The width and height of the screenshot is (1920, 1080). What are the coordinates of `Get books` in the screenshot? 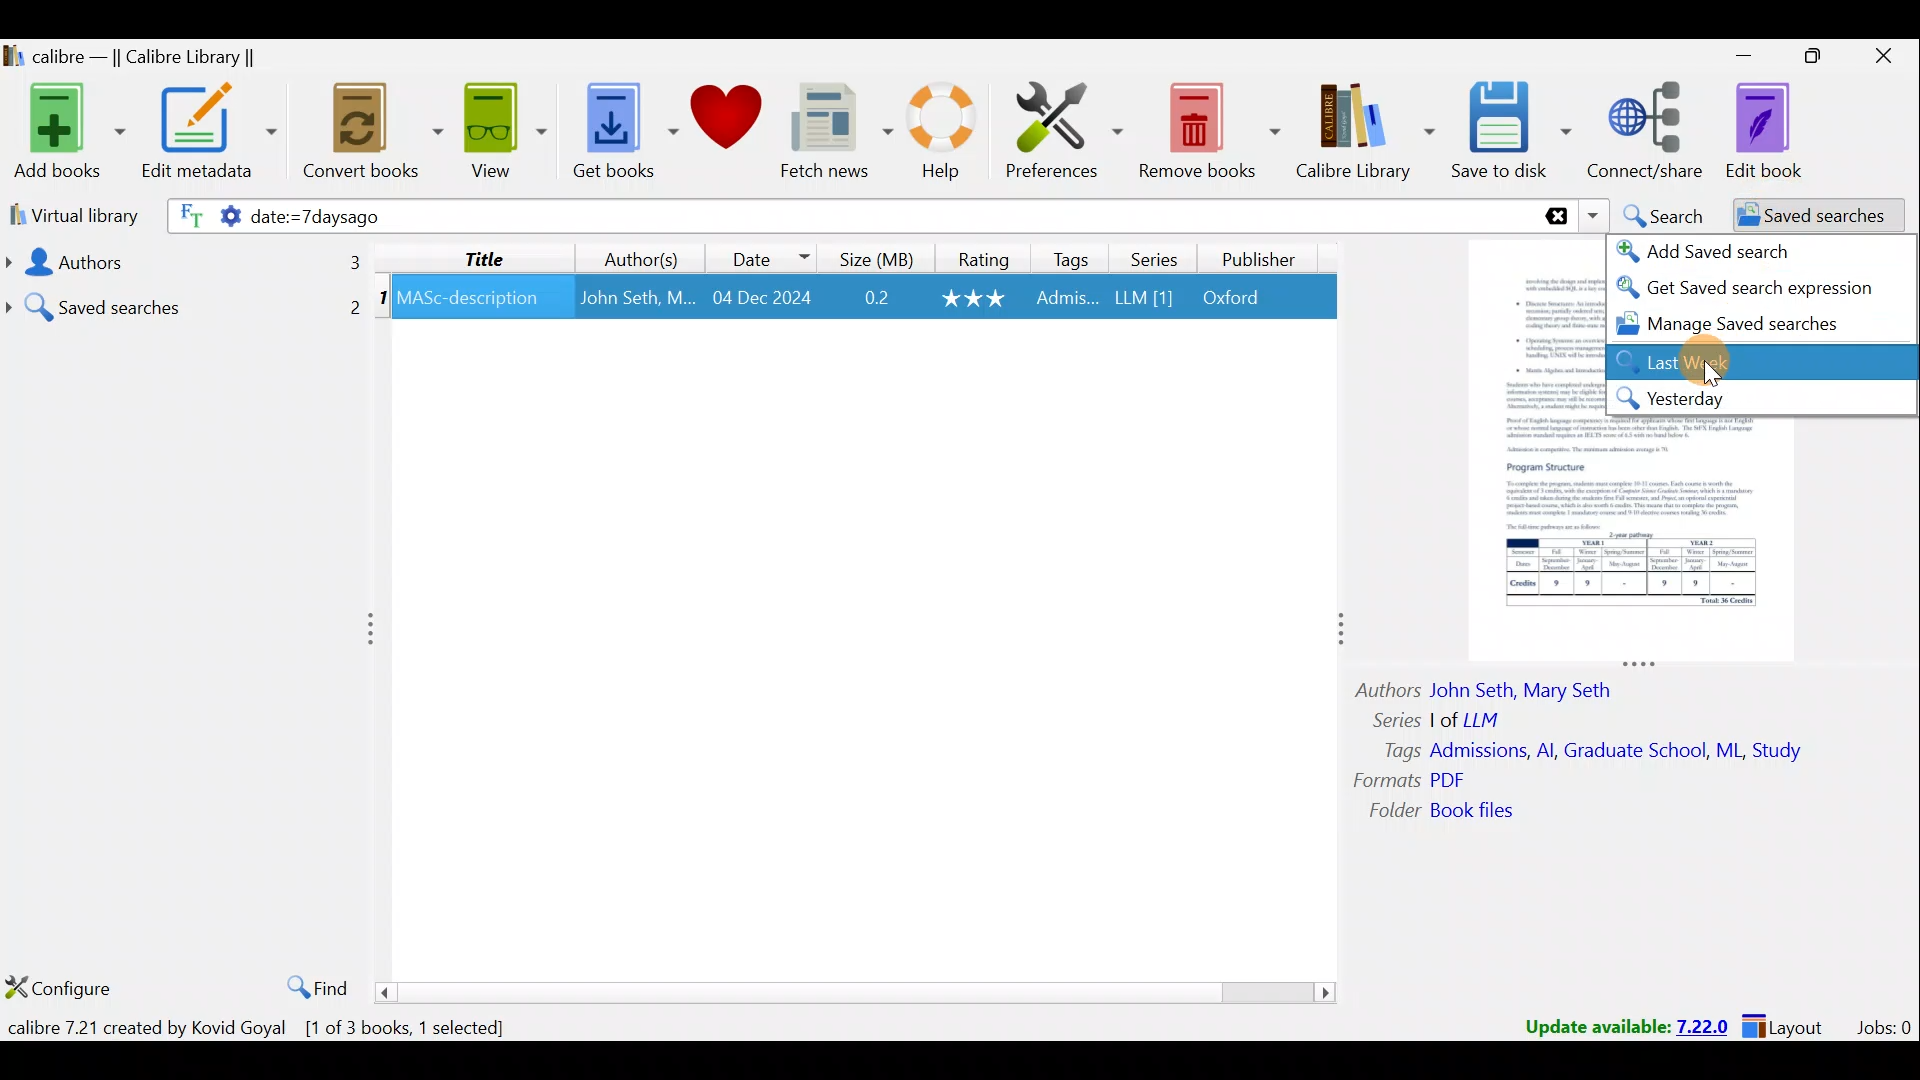 It's located at (617, 128).